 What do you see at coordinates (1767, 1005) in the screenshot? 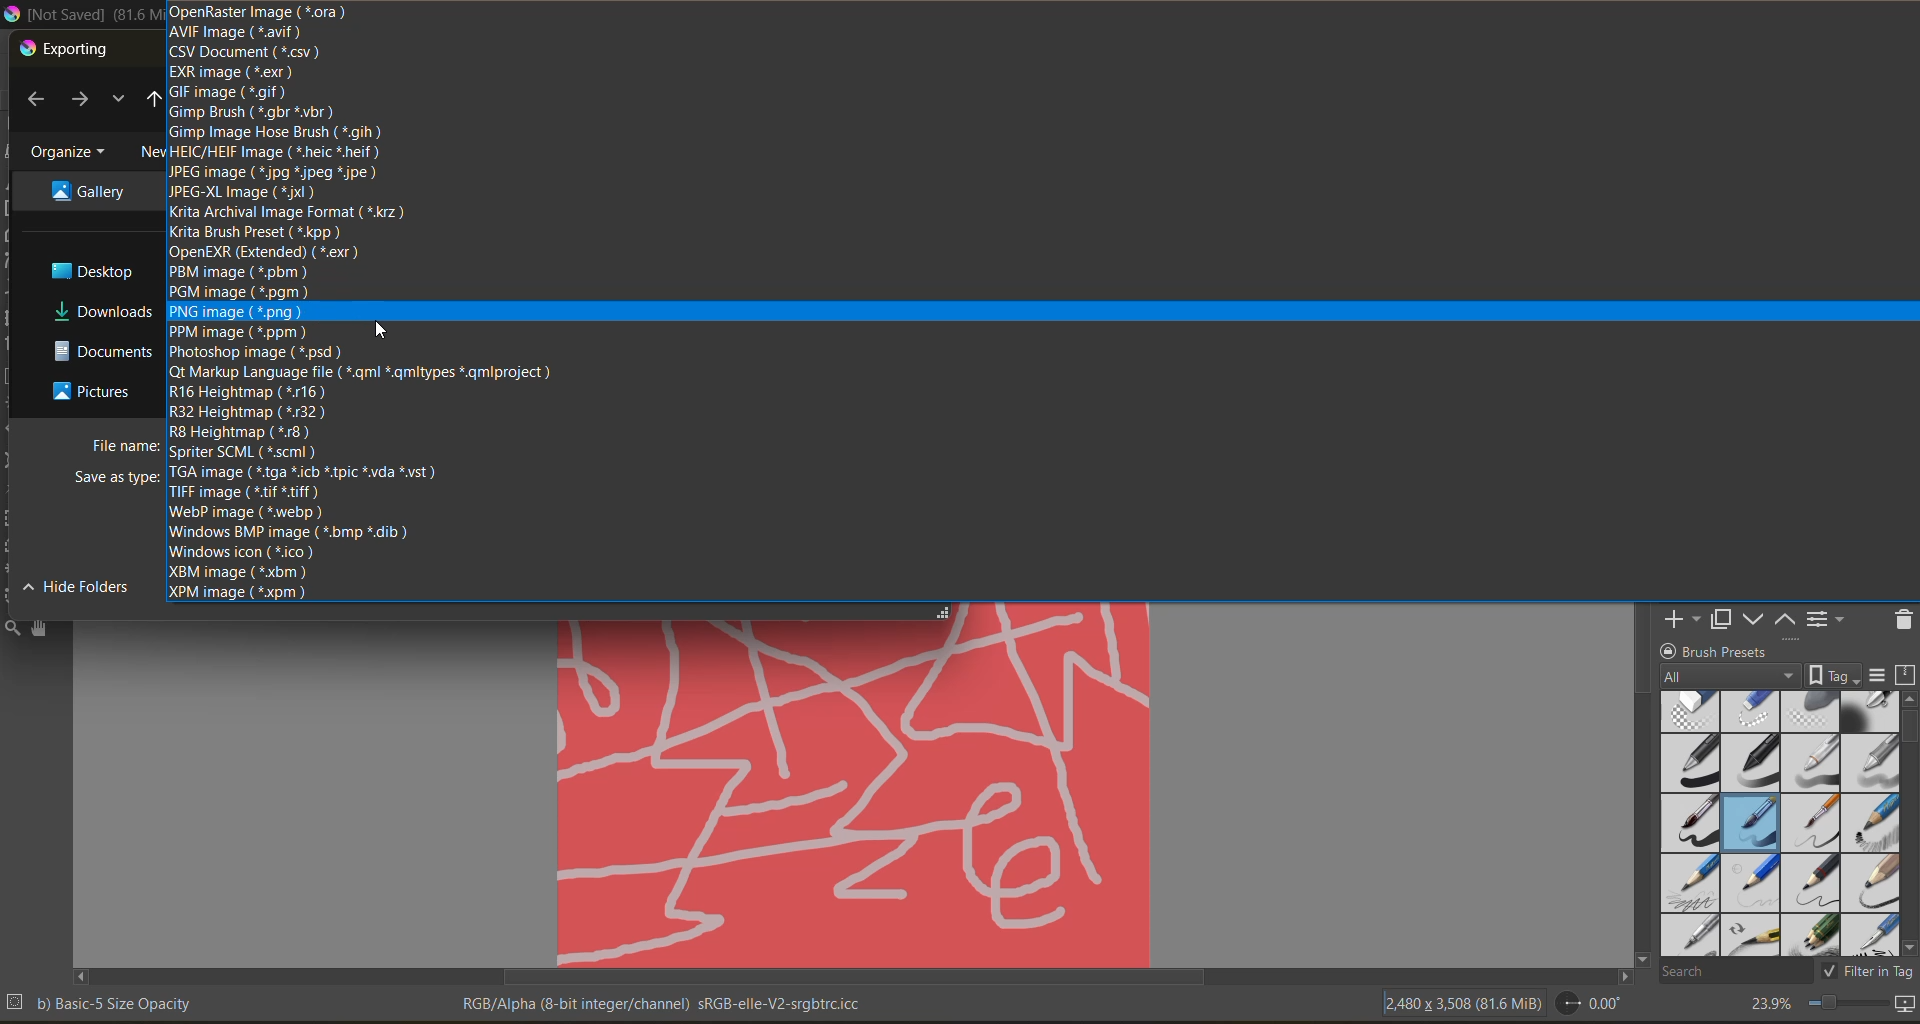
I see `zoom factor` at bounding box center [1767, 1005].